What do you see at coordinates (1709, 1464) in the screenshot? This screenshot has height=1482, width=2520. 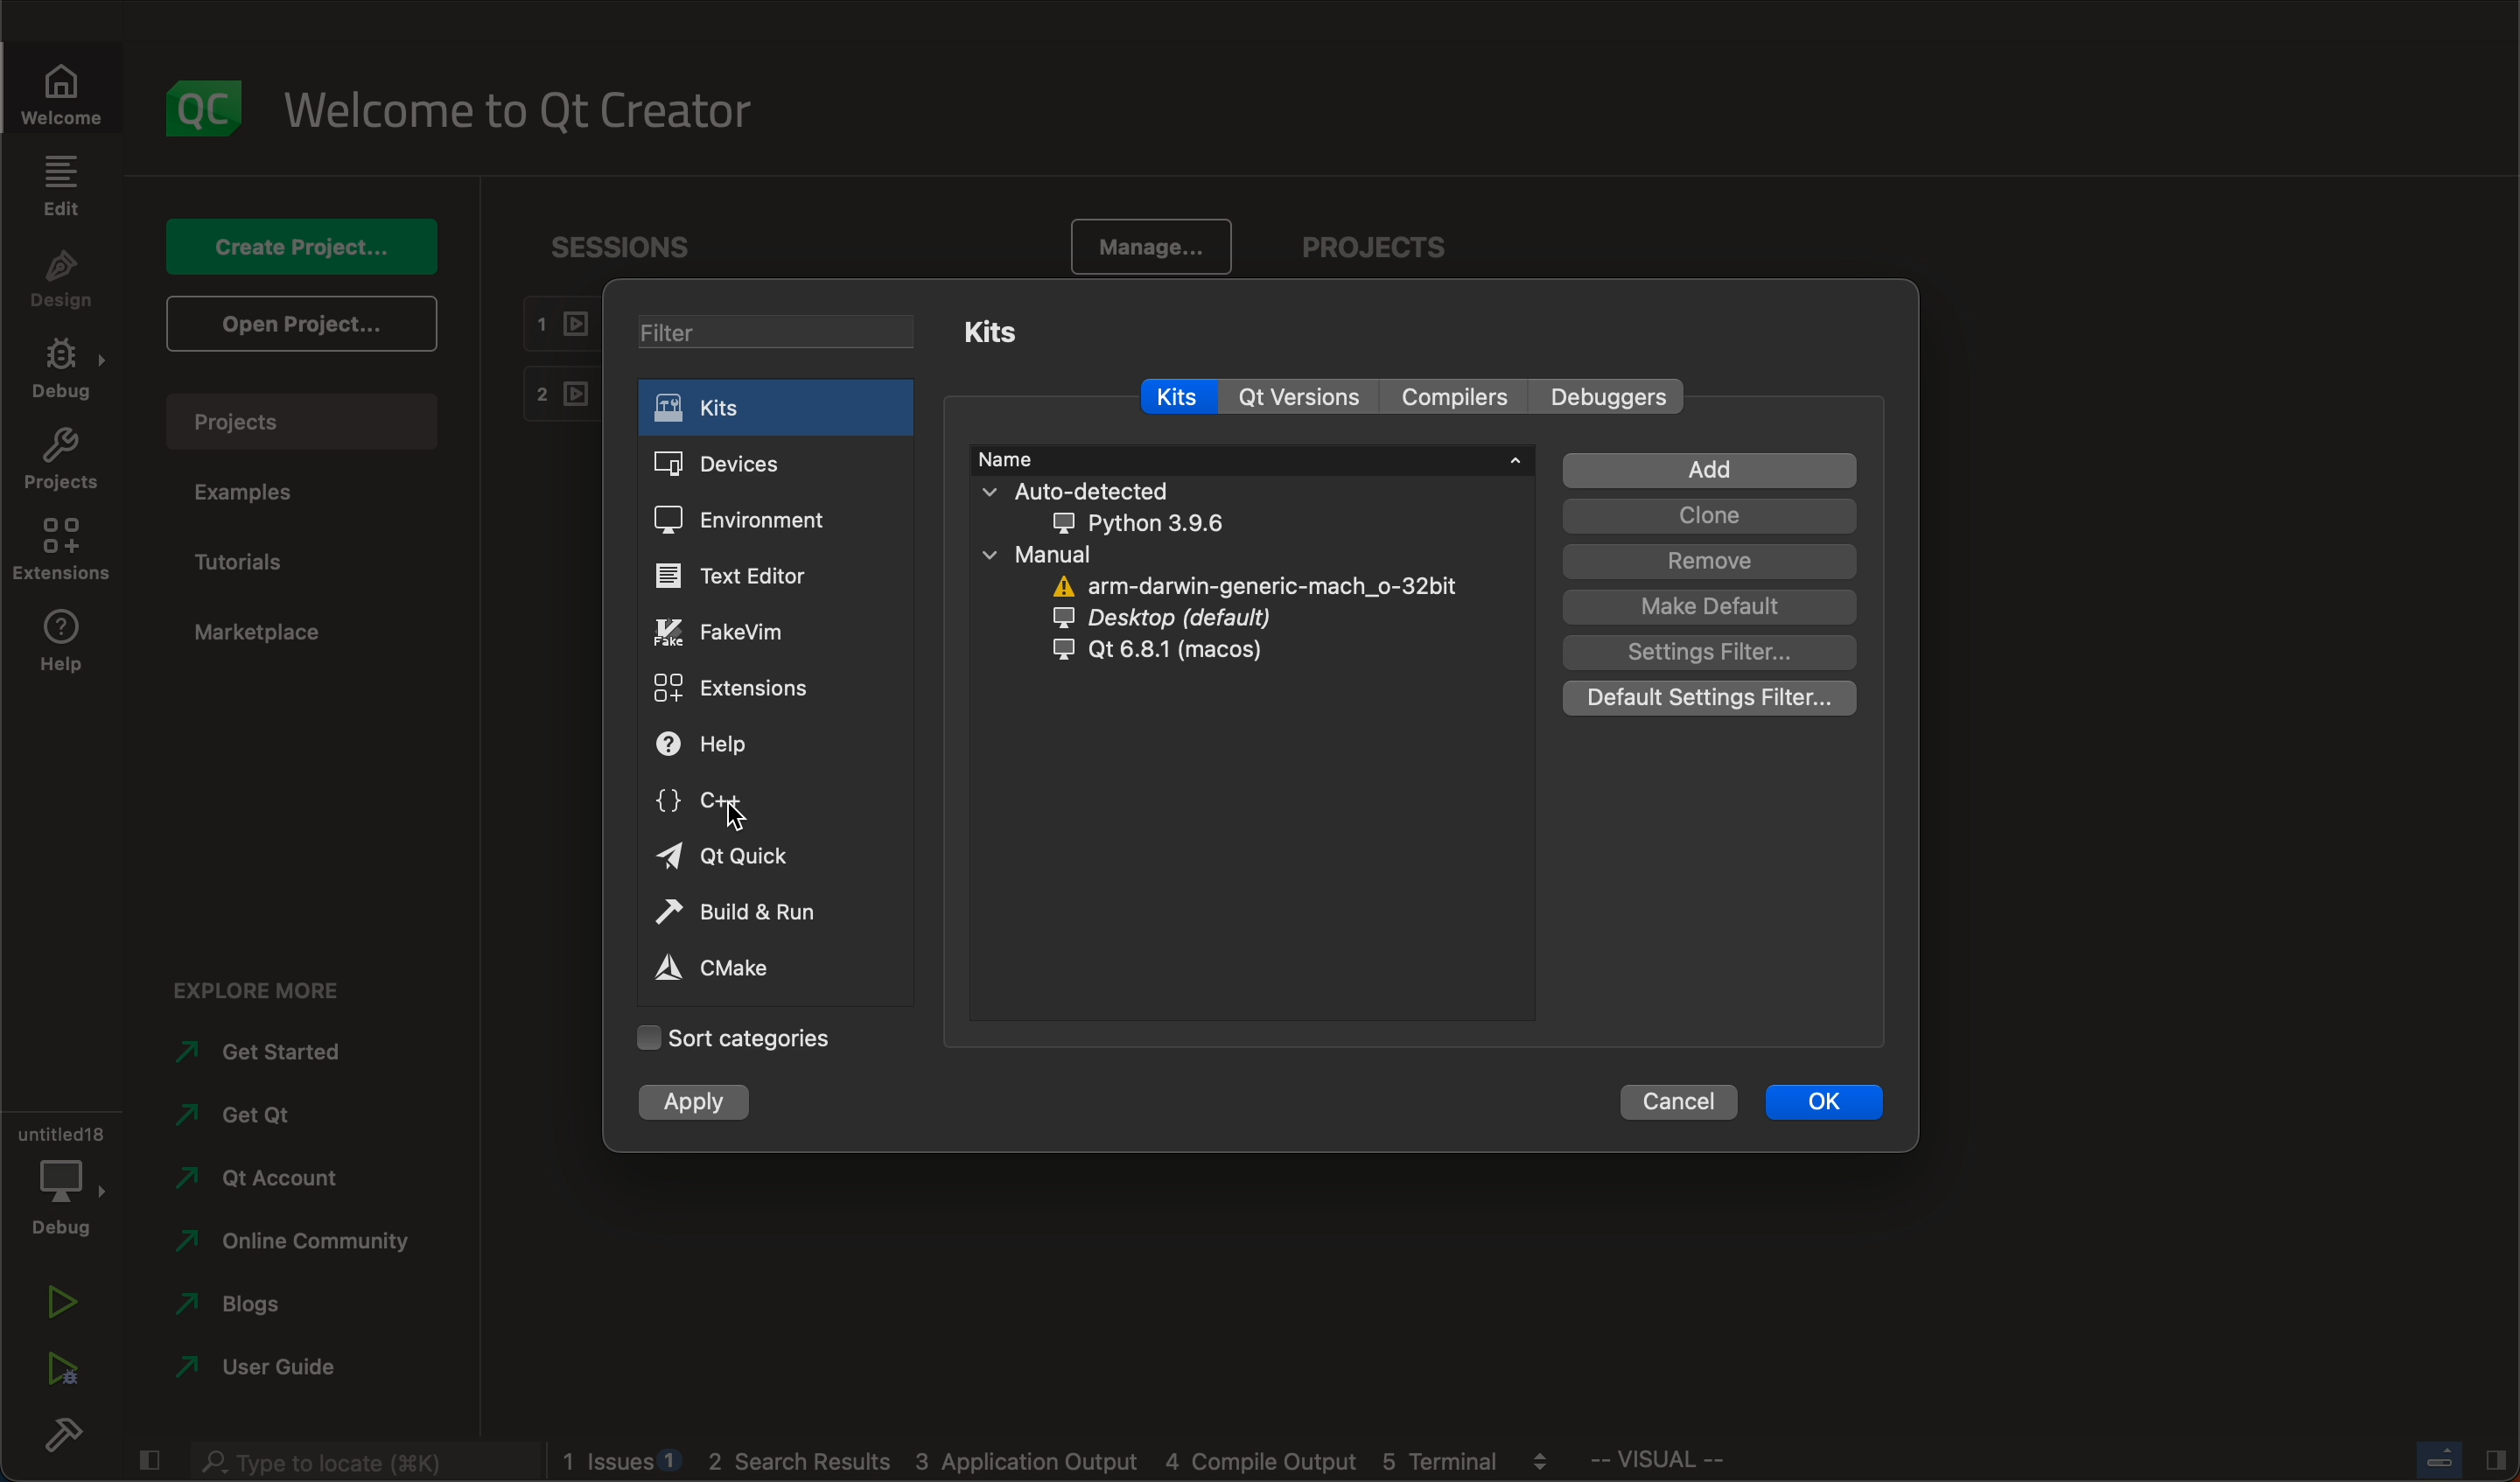 I see `visual` at bounding box center [1709, 1464].